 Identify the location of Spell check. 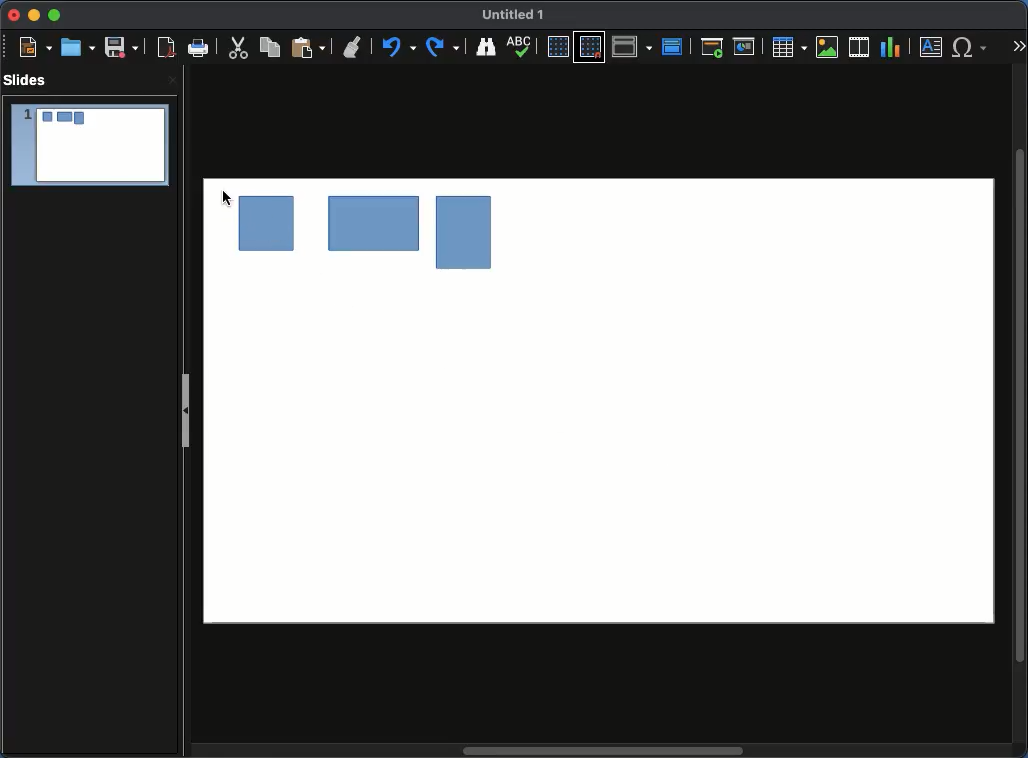
(522, 46).